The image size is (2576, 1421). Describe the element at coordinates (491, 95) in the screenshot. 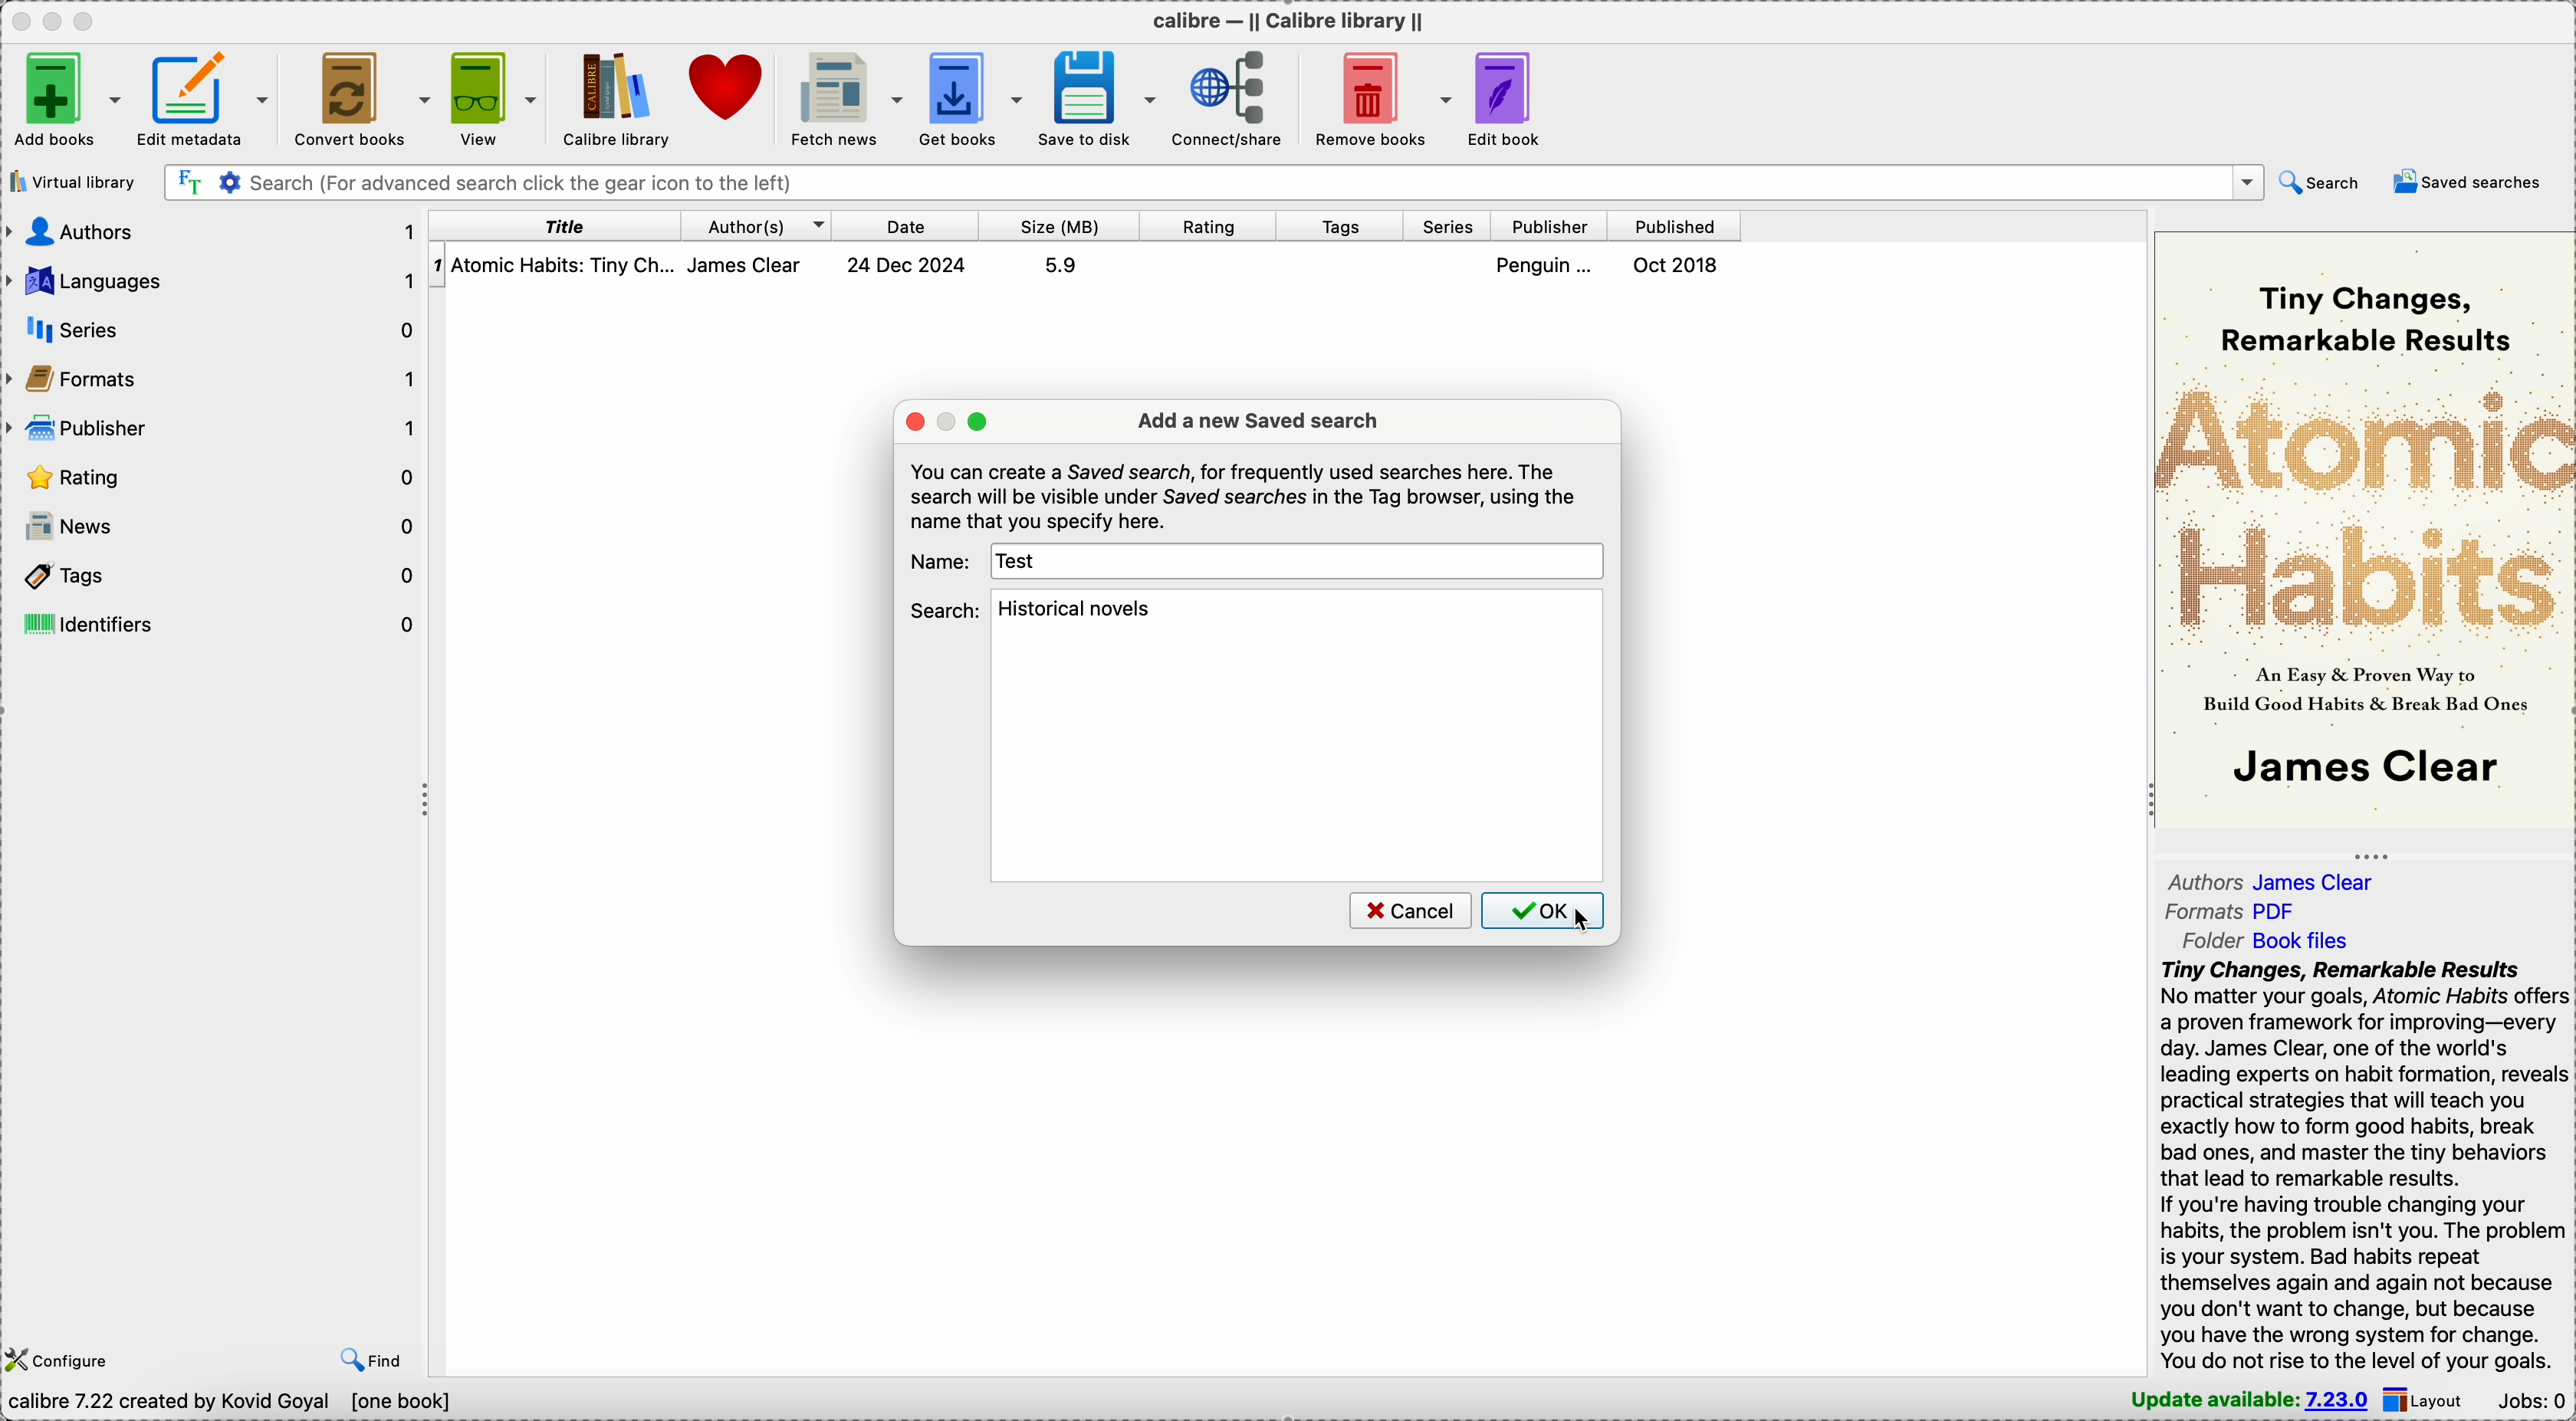

I see `view` at that location.